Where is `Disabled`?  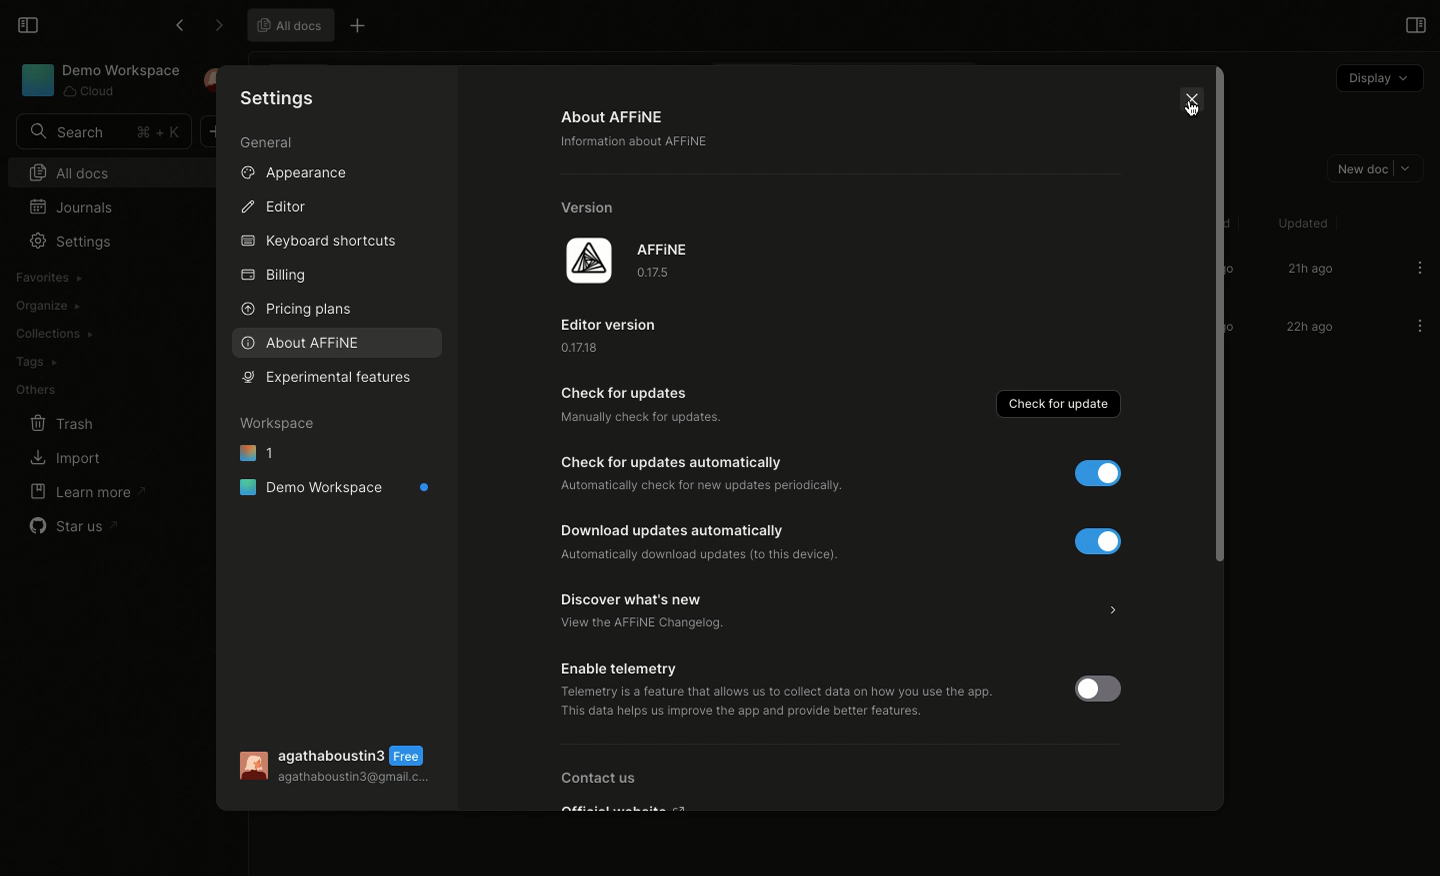
Disabled is located at coordinates (1106, 688).